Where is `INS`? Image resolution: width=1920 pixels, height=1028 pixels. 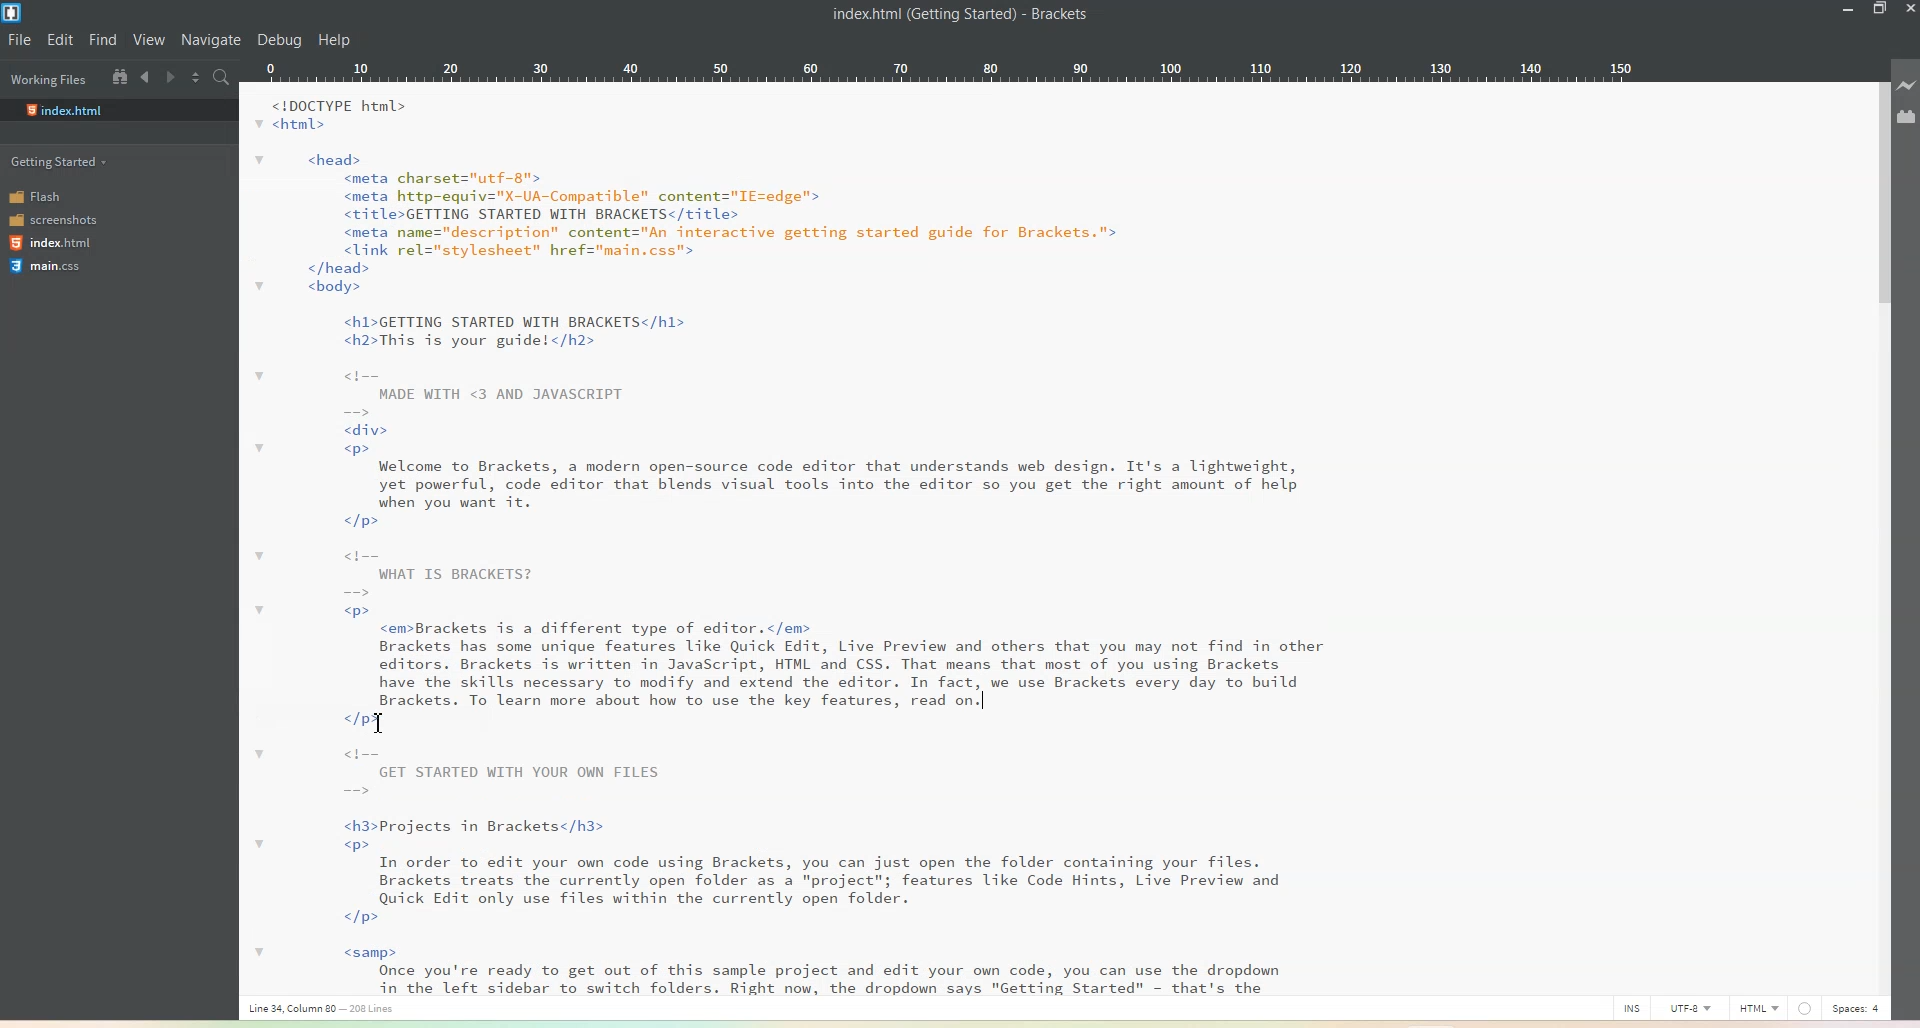
INS is located at coordinates (1626, 1008).